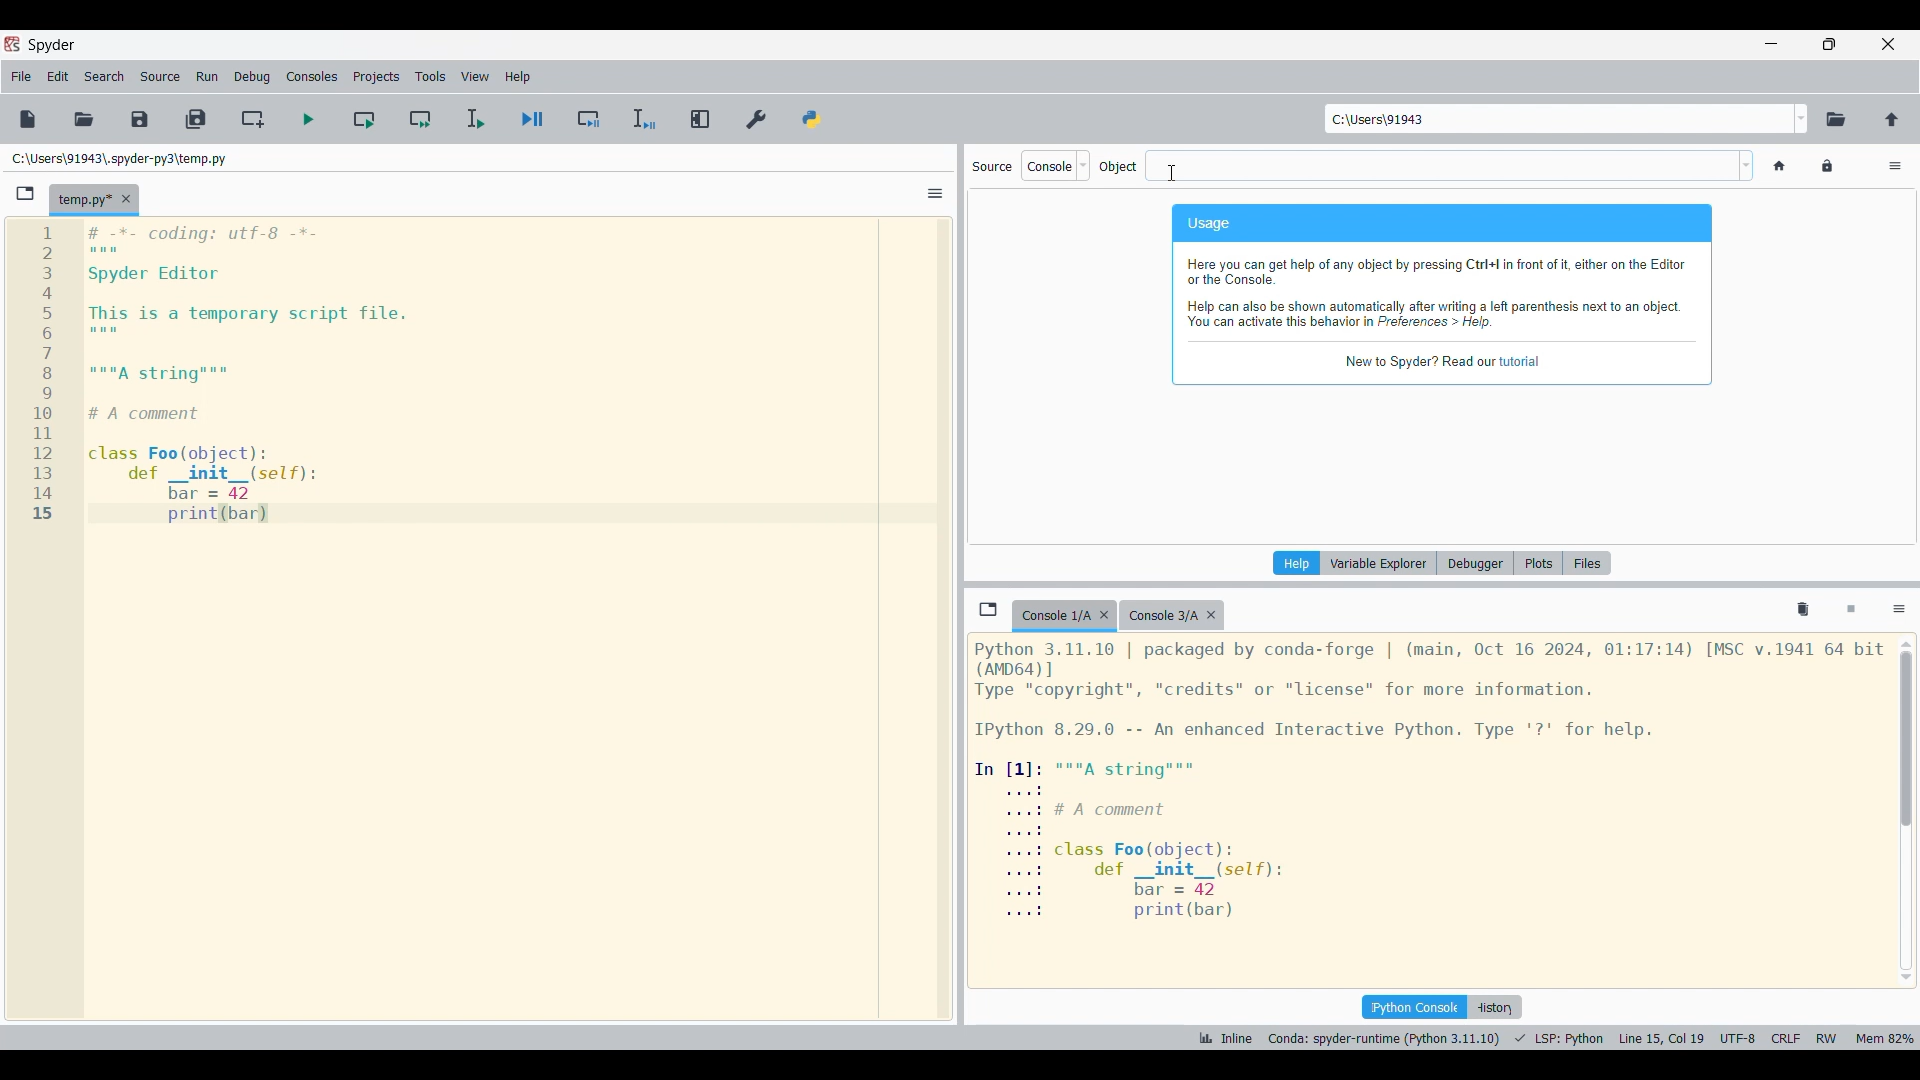 This screenshot has height=1080, width=1920. I want to click on View menu, so click(476, 77).